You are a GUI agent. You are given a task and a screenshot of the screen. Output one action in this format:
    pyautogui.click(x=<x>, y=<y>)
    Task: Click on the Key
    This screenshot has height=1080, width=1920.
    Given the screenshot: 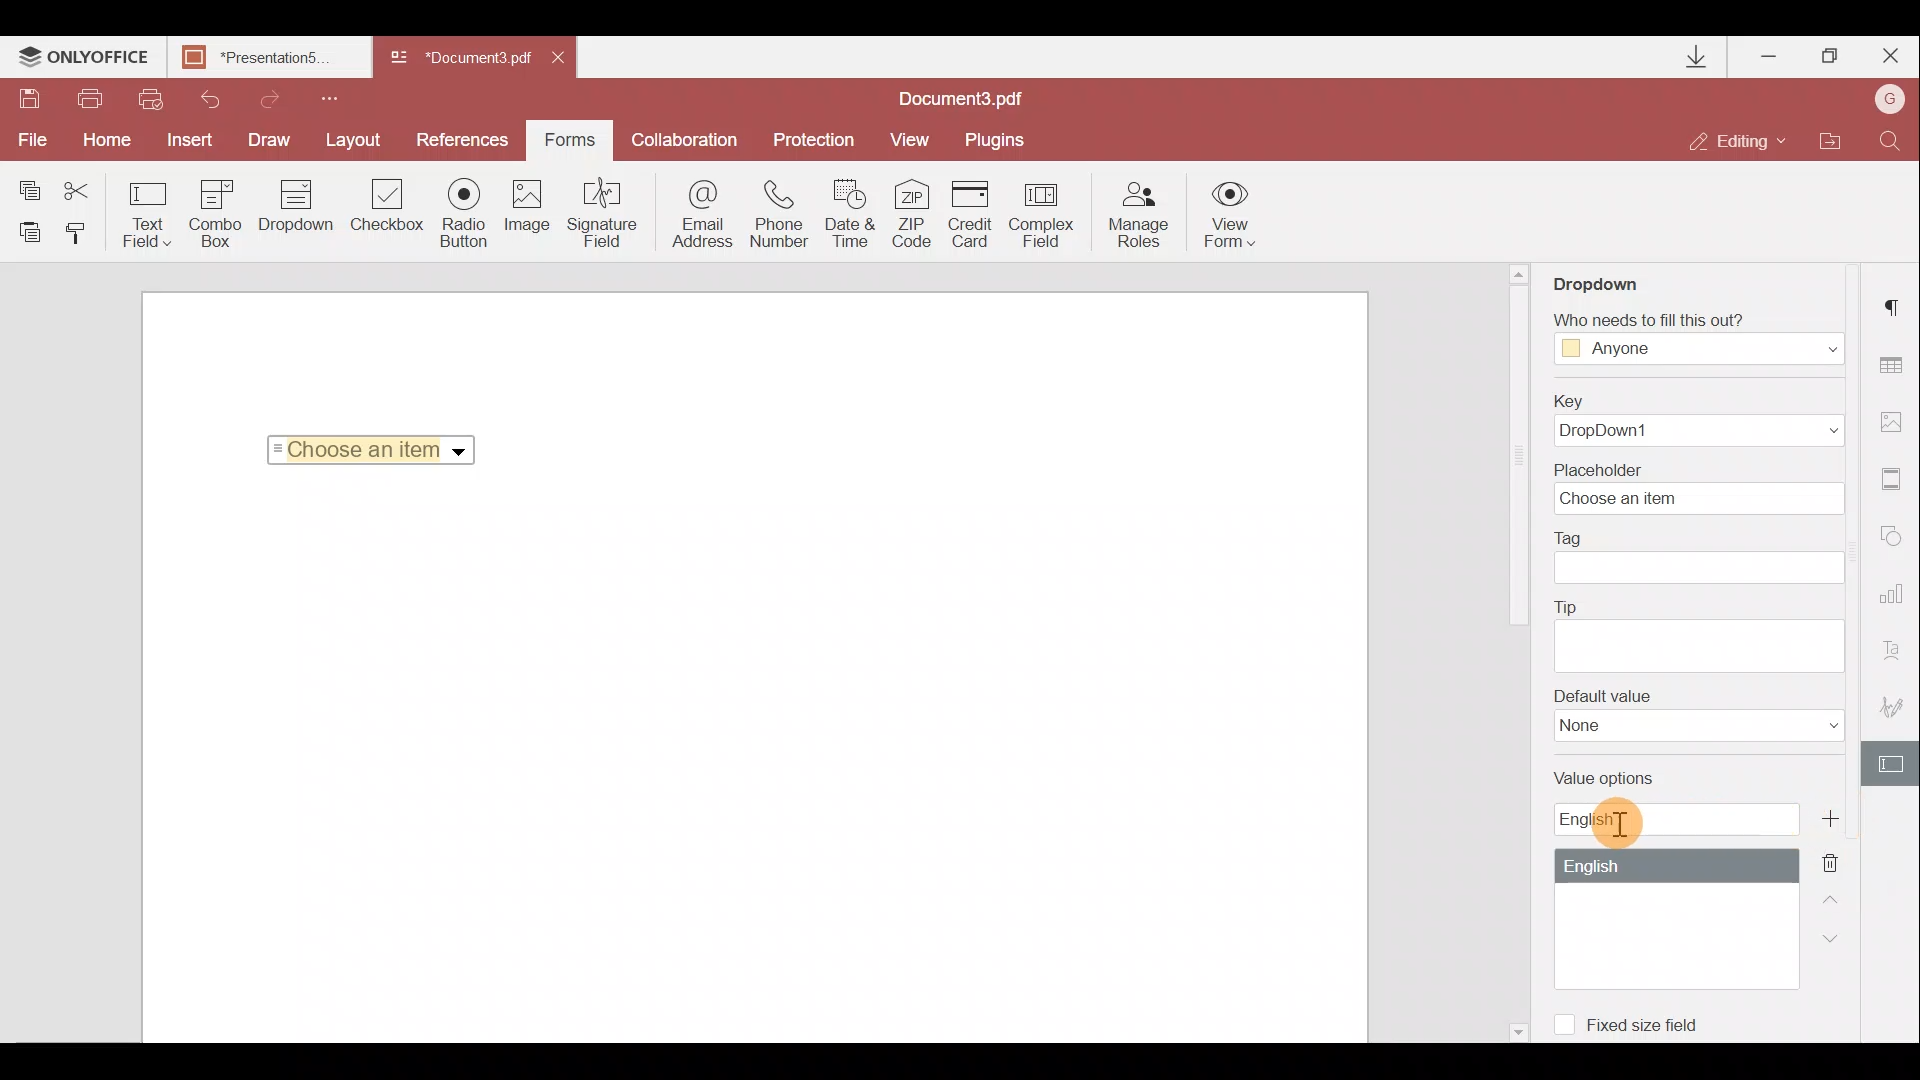 What is the action you would take?
    pyautogui.click(x=1691, y=420)
    